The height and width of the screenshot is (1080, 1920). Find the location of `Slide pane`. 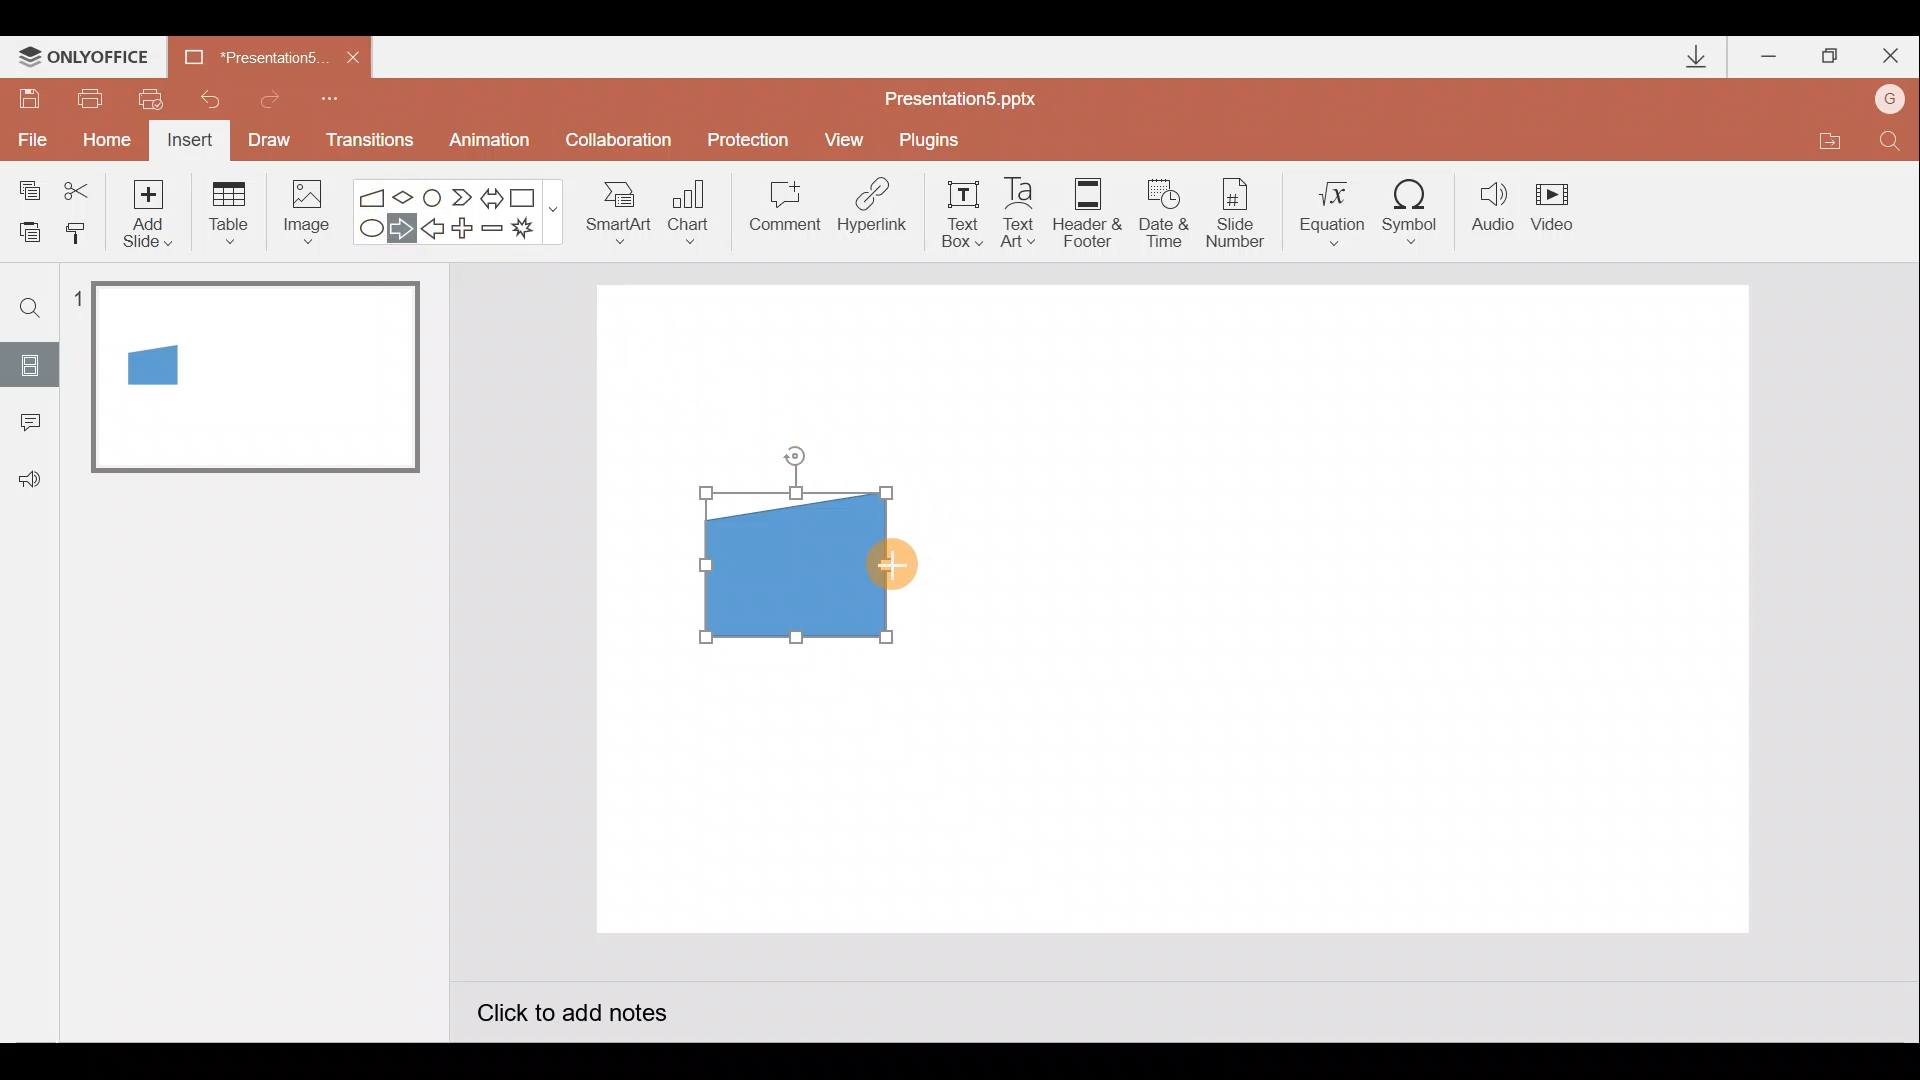

Slide pane is located at coordinates (259, 579).